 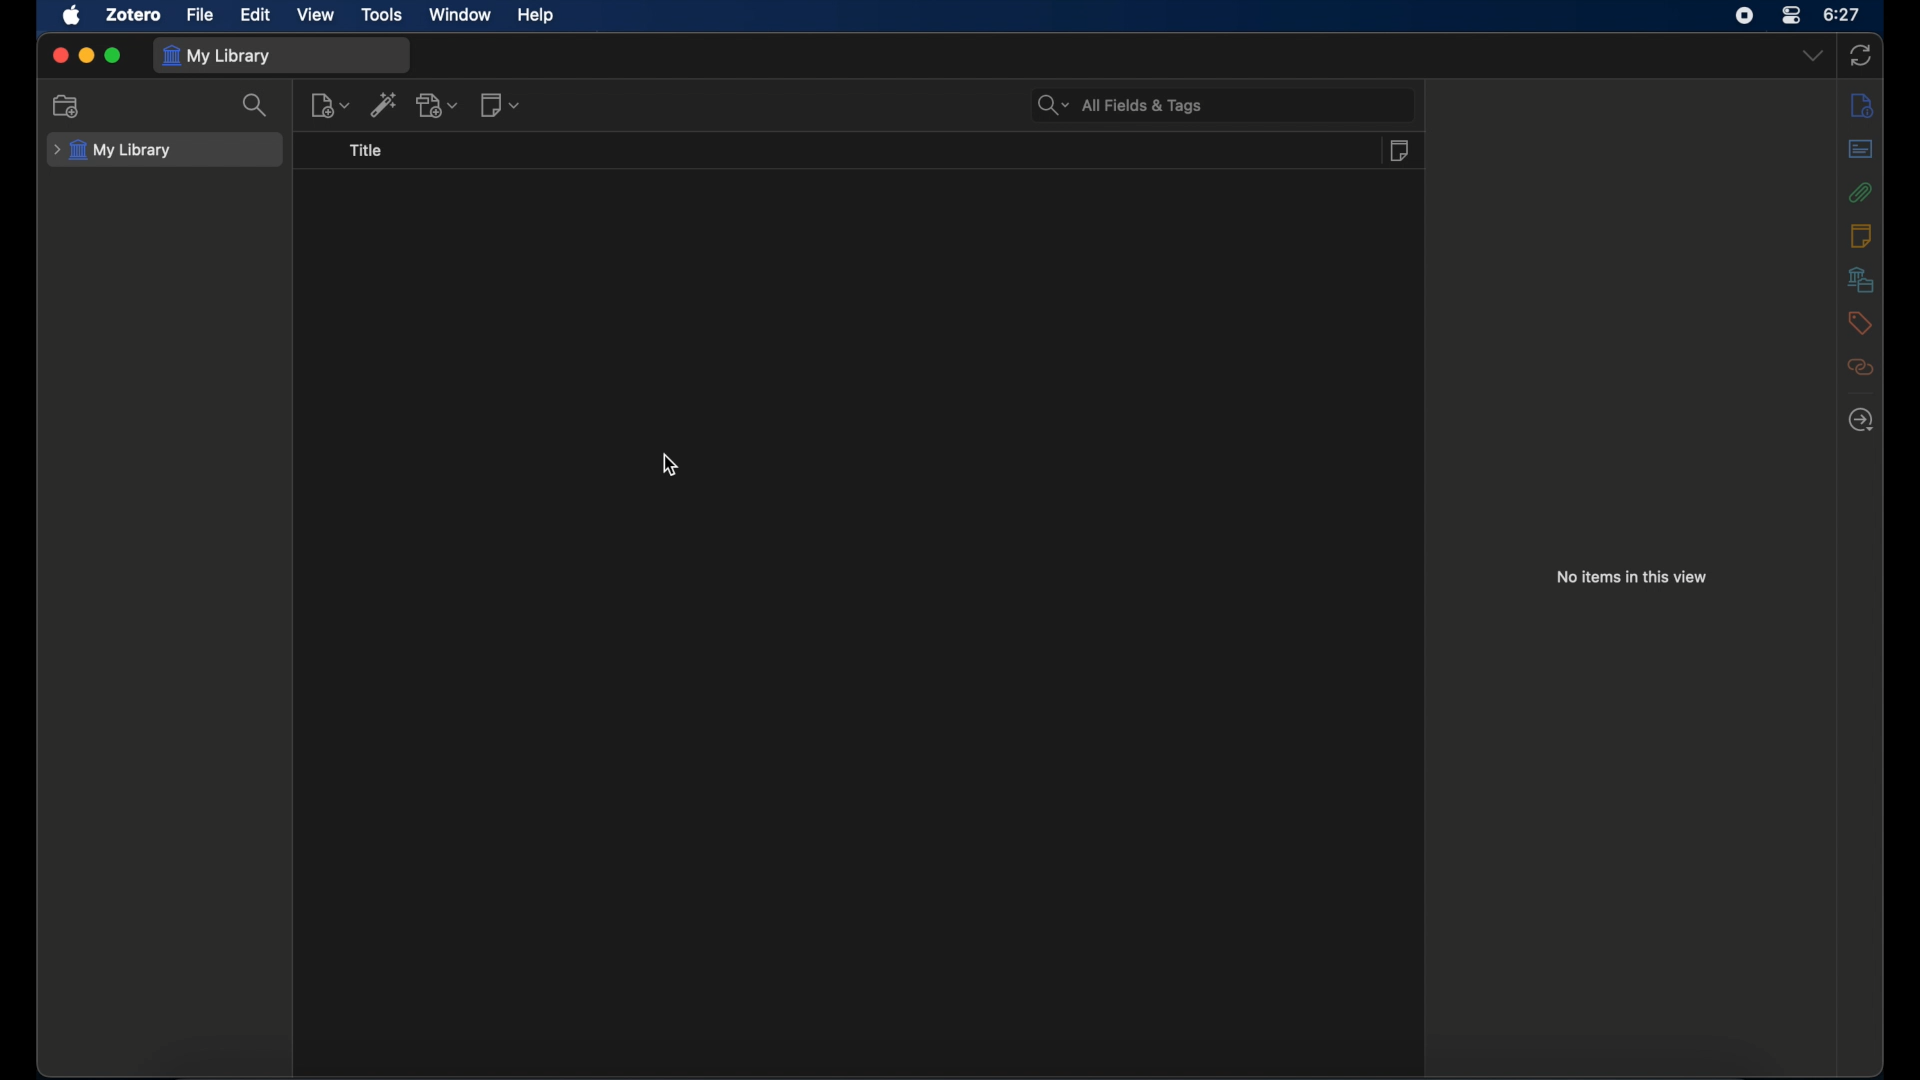 What do you see at coordinates (500, 106) in the screenshot?
I see `new notes` at bounding box center [500, 106].